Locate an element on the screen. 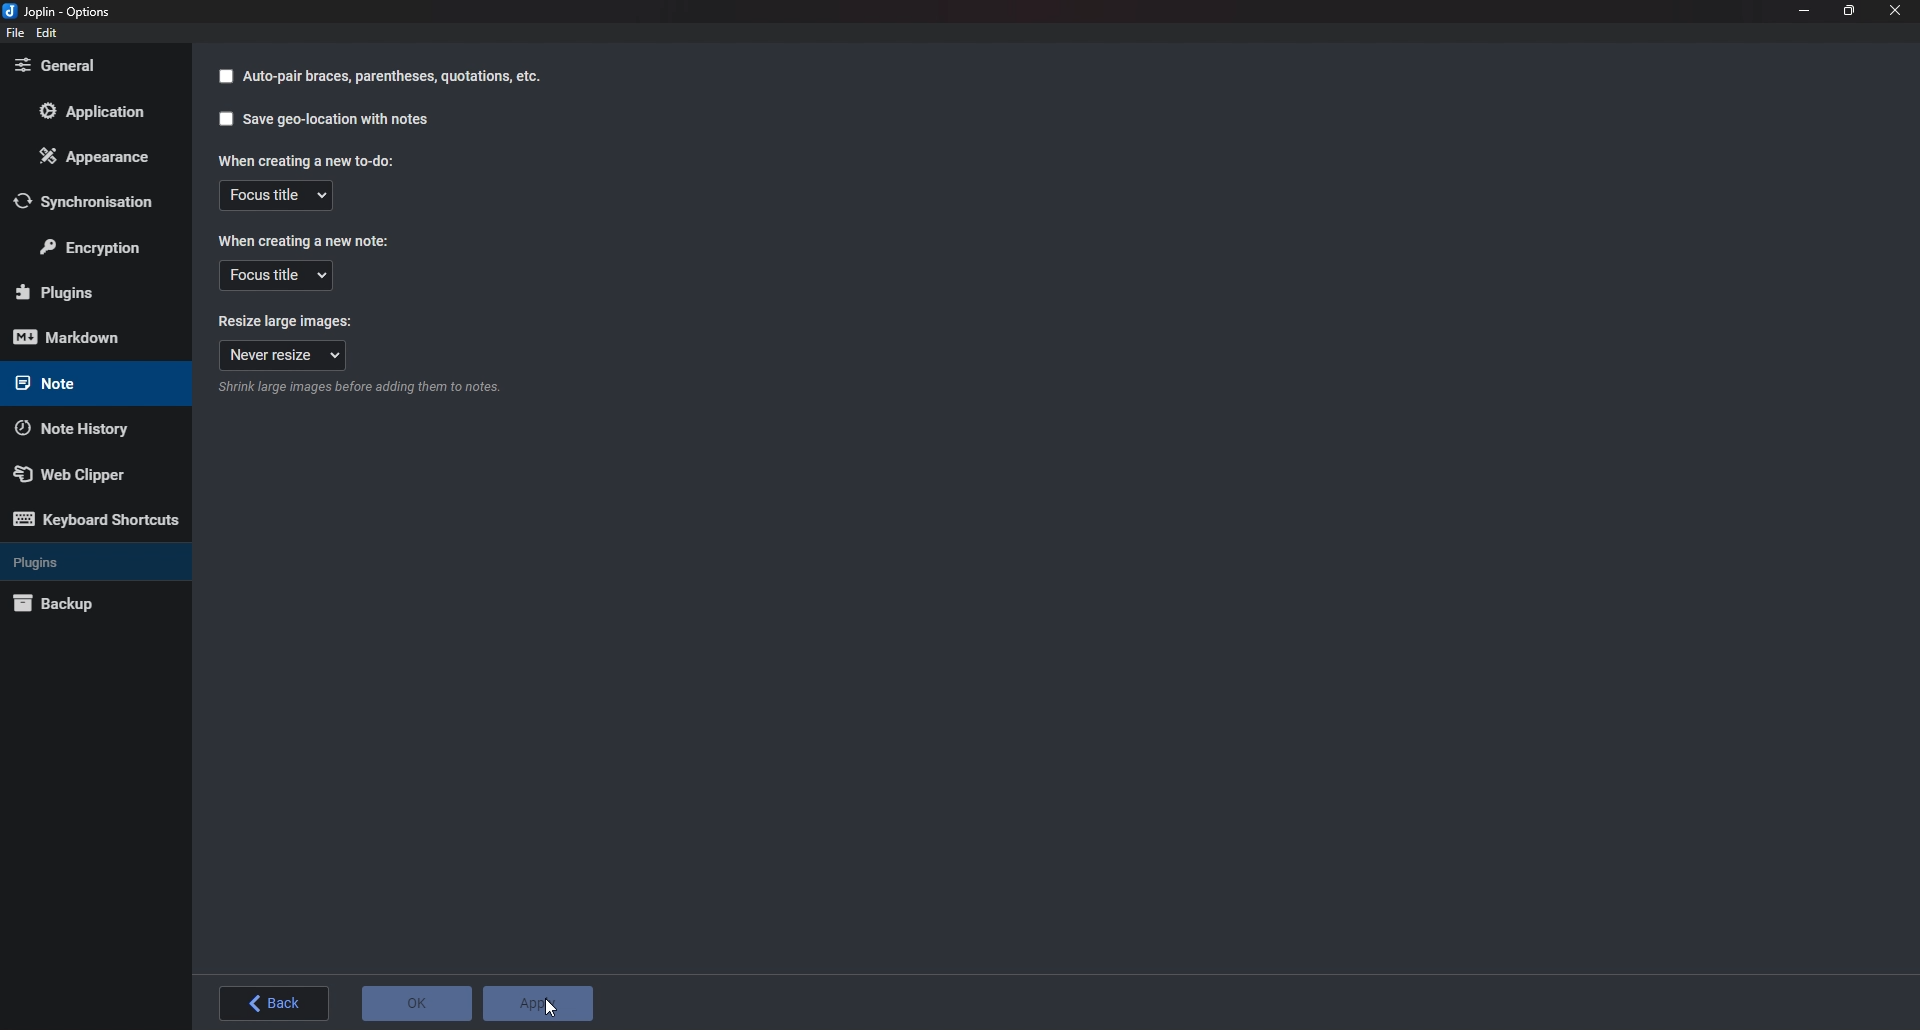 This screenshot has height=1030, width=1920. mark down is located at coordinates (88, 338).